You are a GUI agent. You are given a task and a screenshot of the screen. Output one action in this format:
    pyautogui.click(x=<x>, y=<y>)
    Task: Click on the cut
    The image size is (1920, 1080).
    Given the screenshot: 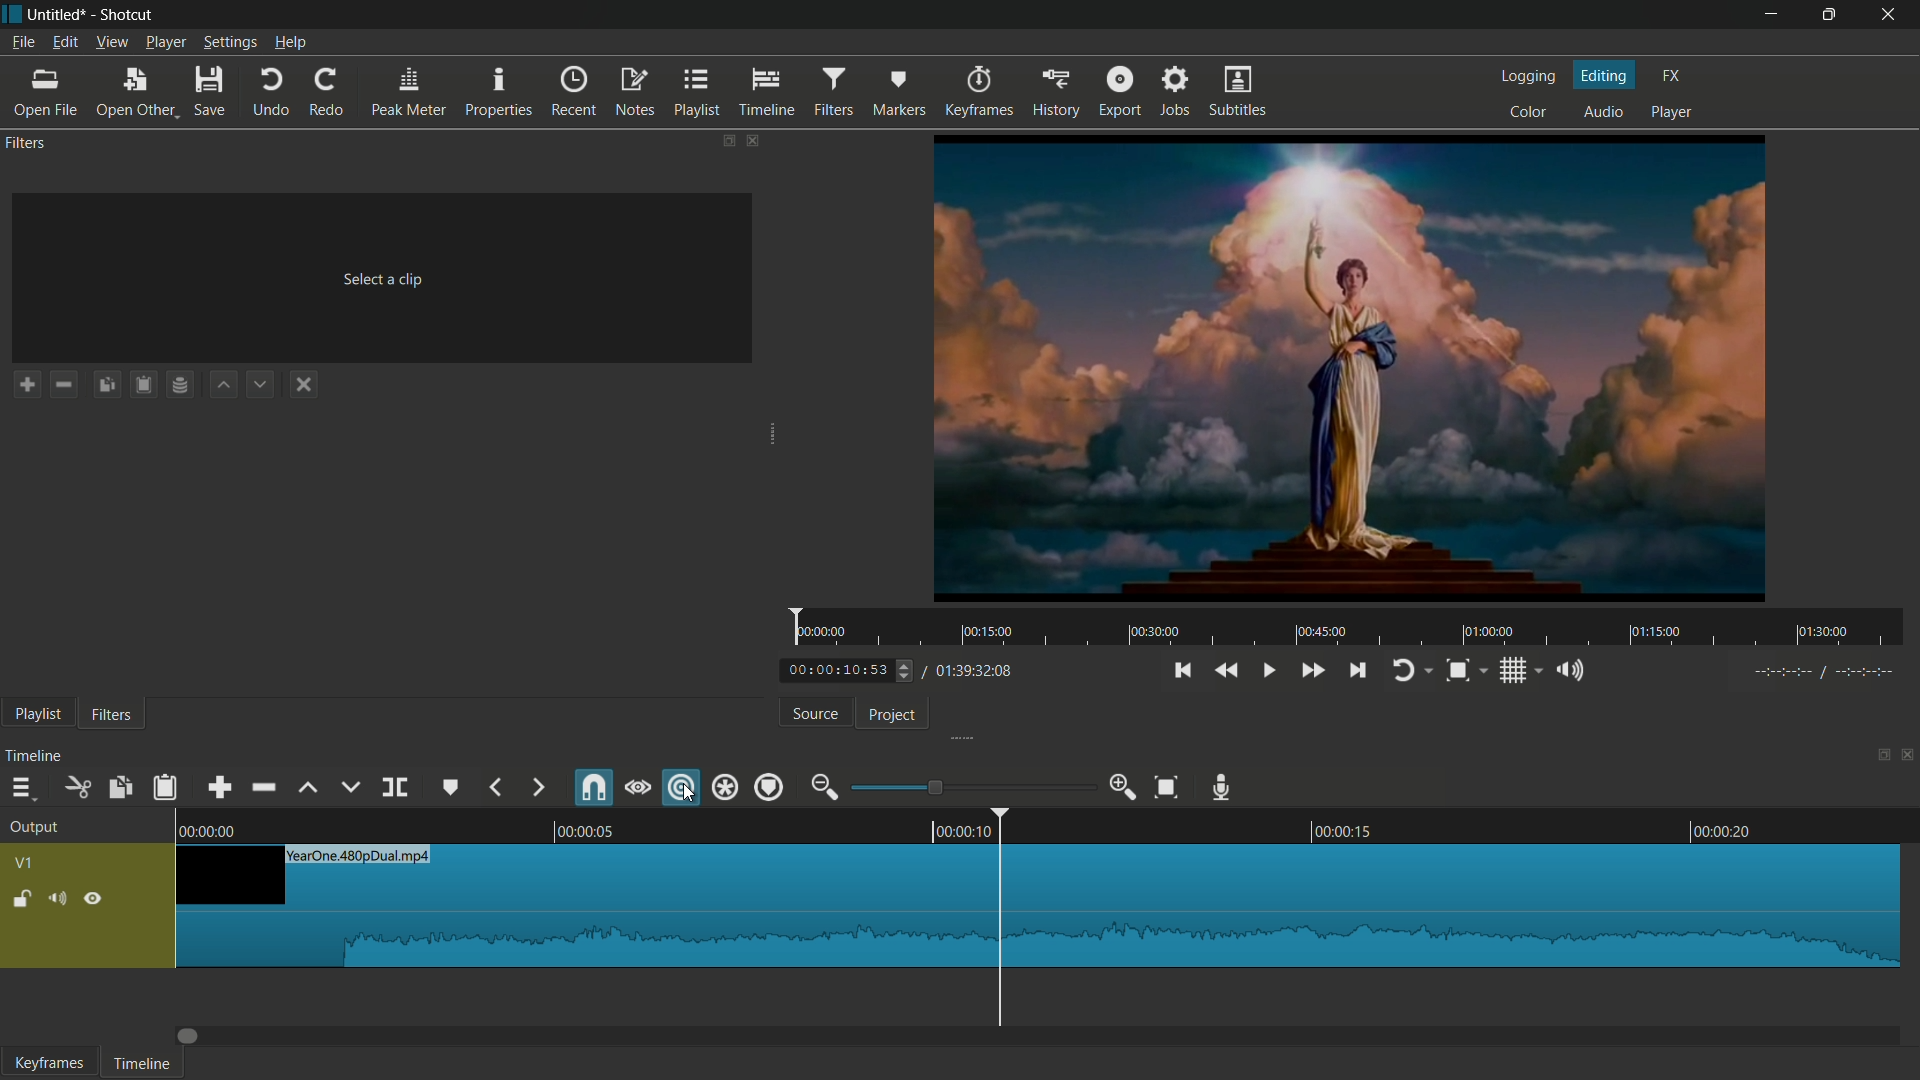 What is the action you would take?
    pyautogui.click(x=75, y=788)
    